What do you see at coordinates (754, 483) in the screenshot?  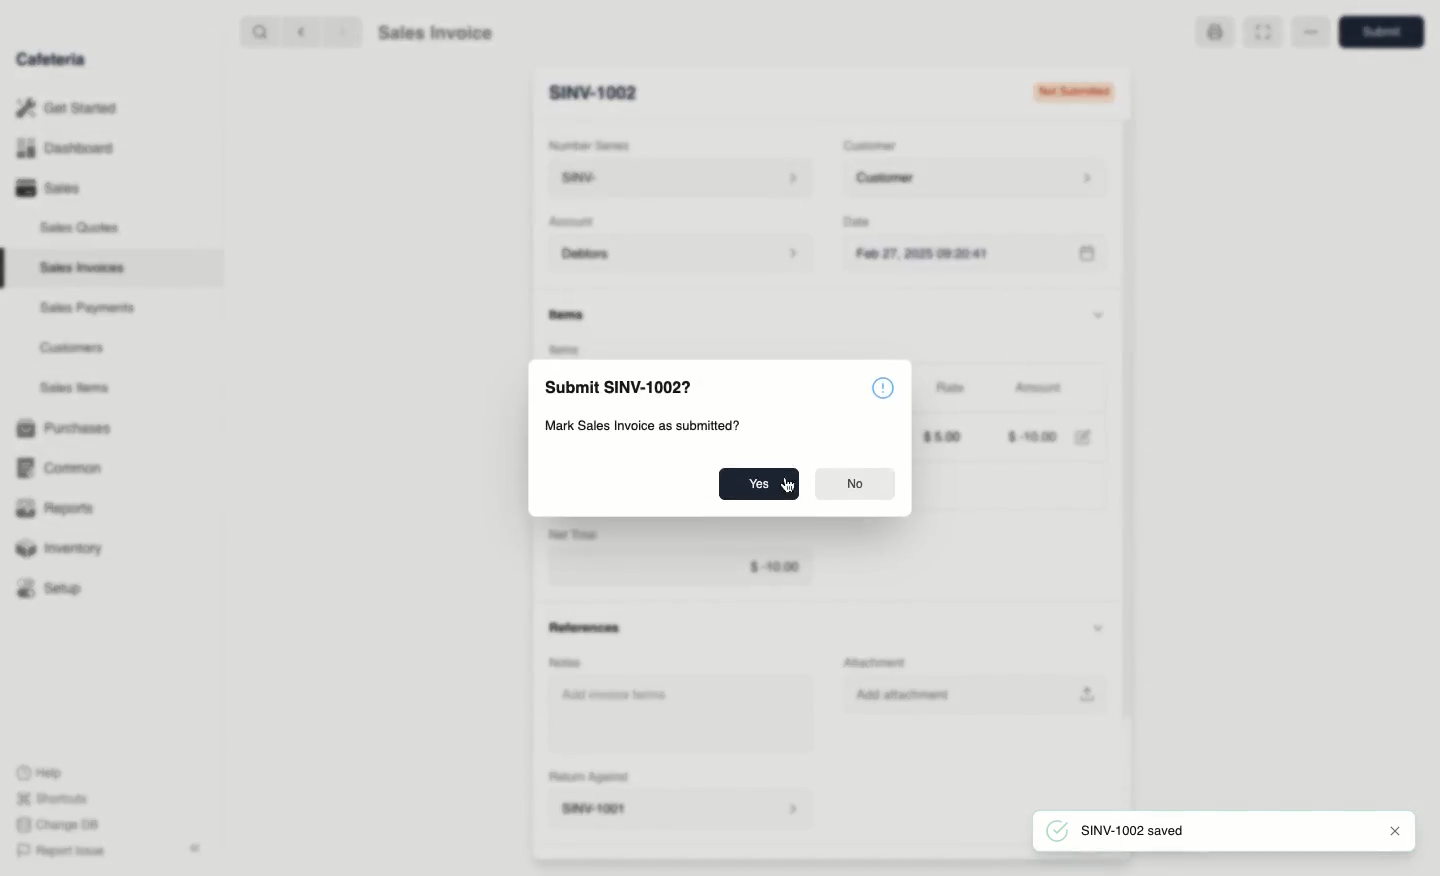 I see `Yes` at bounding box center [754, 483].